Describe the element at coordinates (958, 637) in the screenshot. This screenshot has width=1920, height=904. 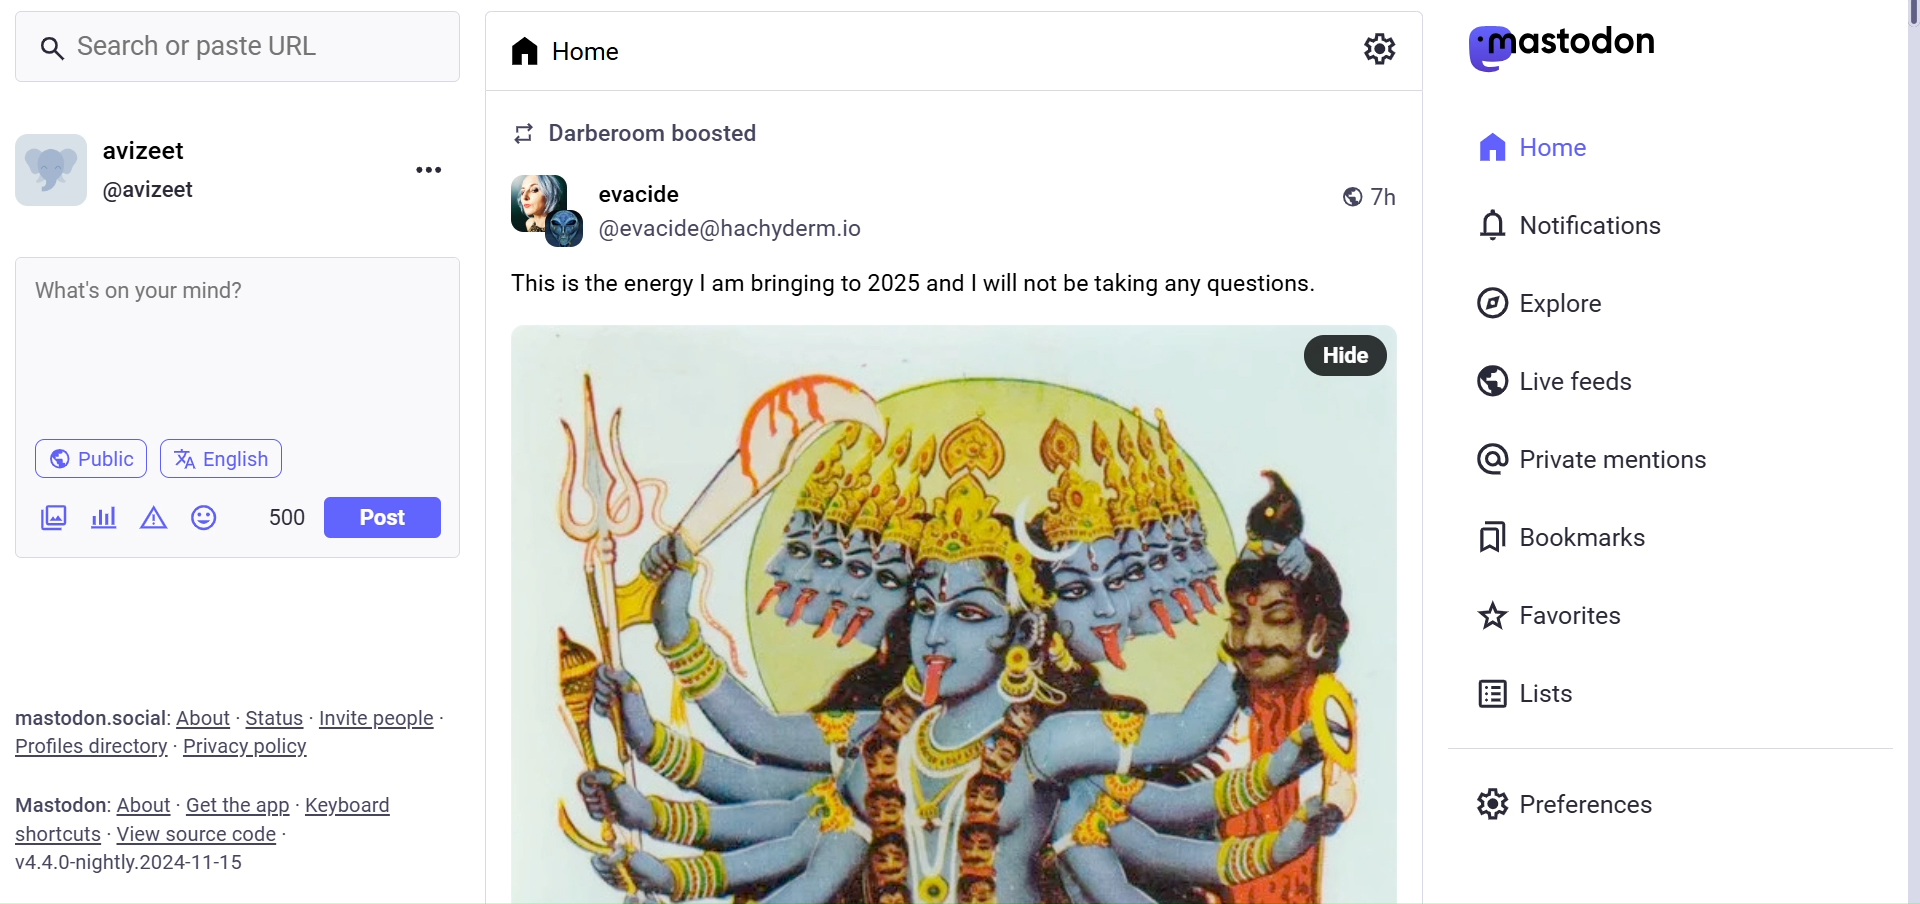
I see `image` at that location.